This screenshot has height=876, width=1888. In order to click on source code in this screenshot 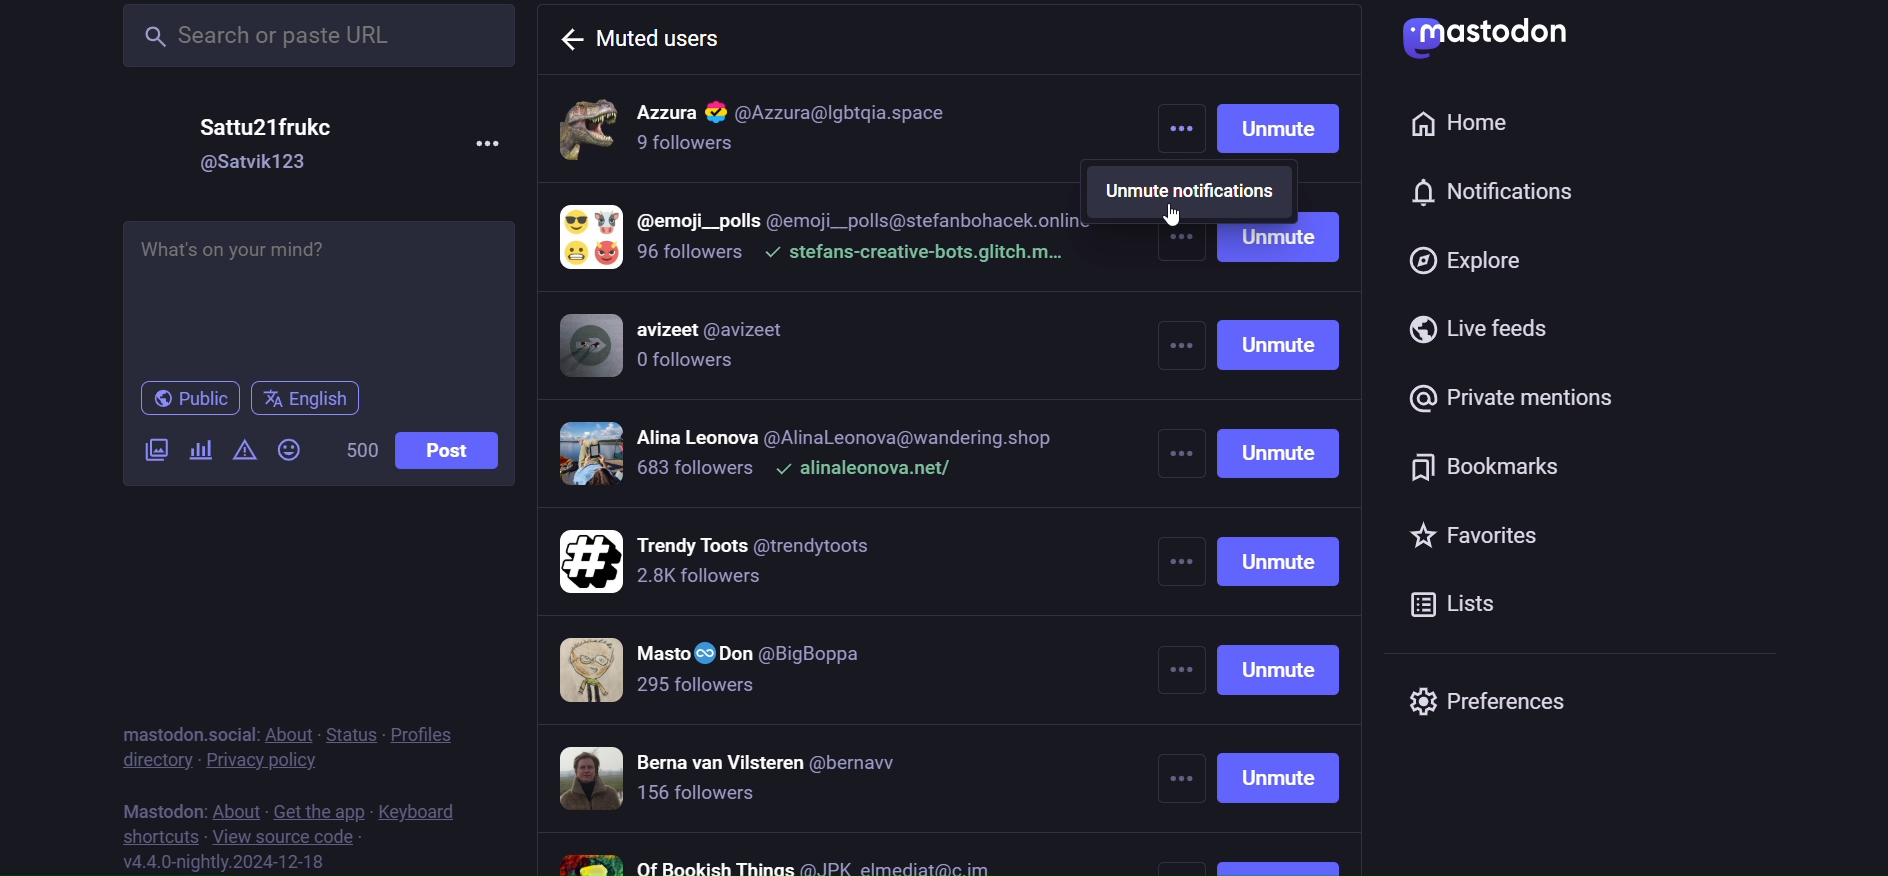, I will do `click(290, 837)`.